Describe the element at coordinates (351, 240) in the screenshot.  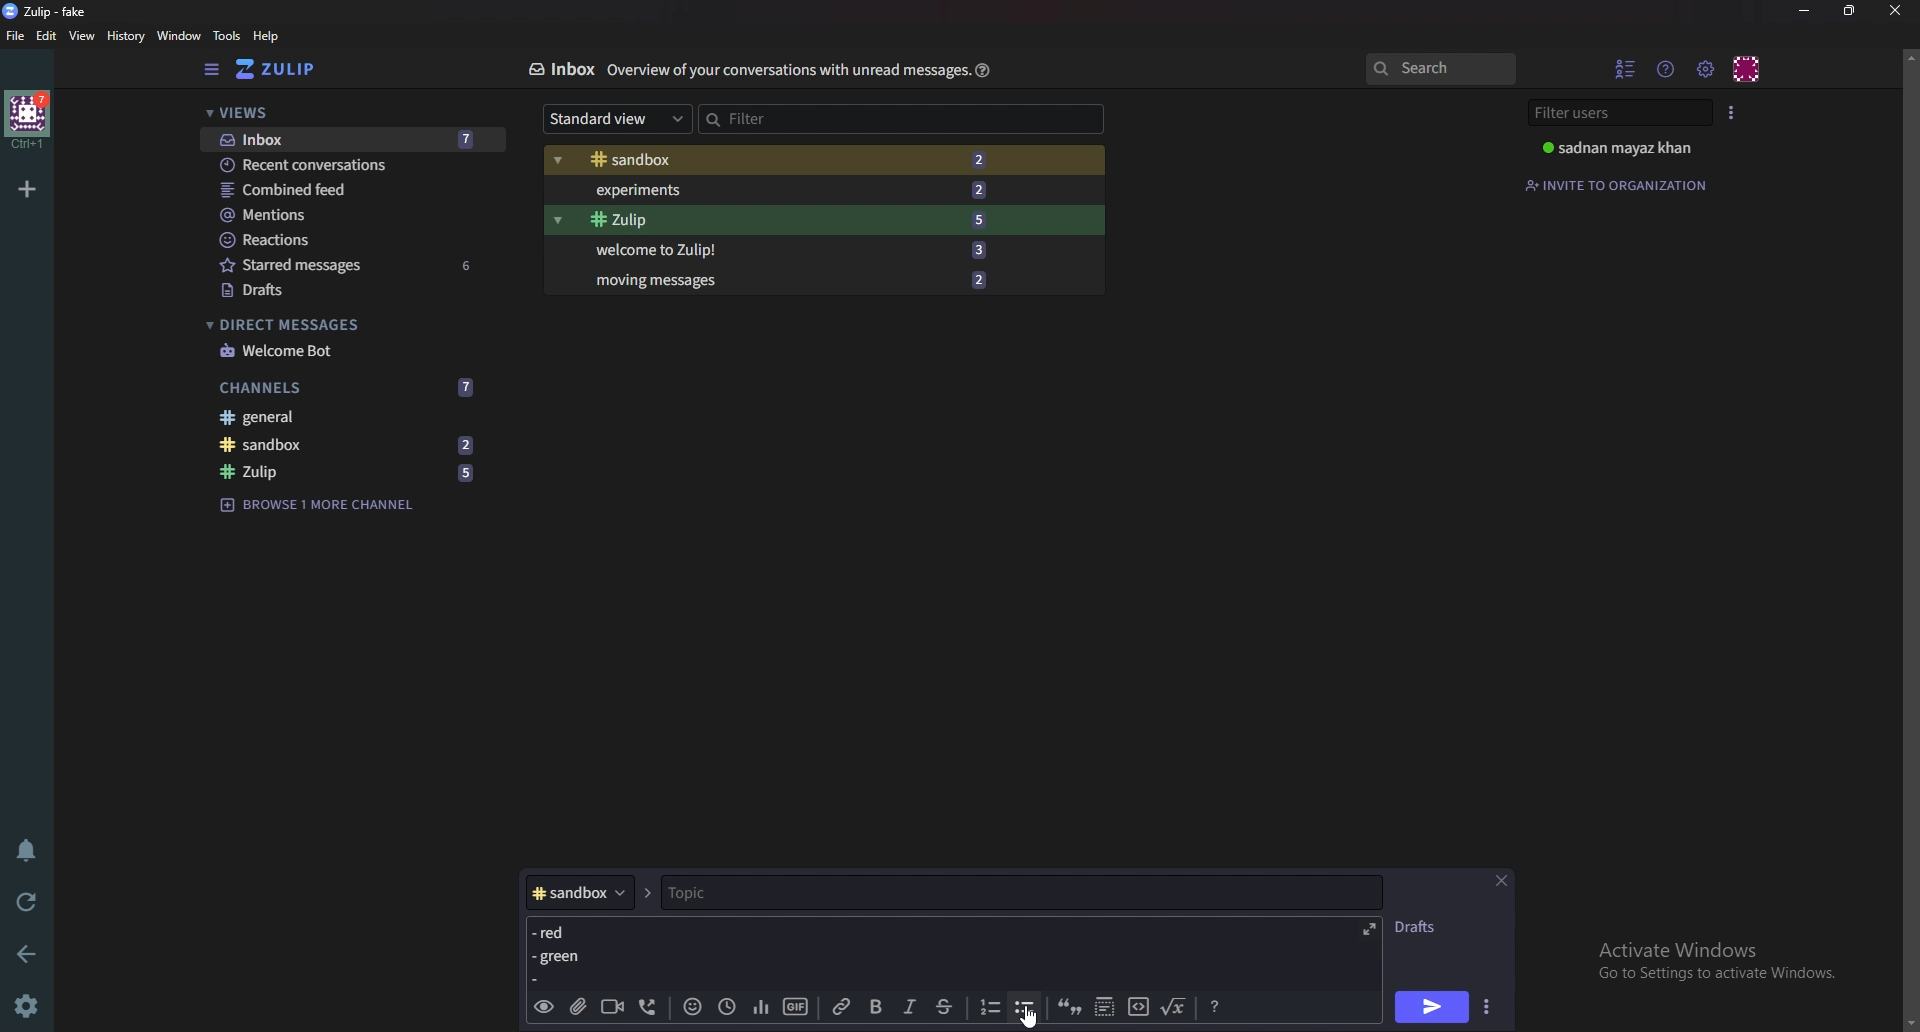
I see `Reactions` at that location.